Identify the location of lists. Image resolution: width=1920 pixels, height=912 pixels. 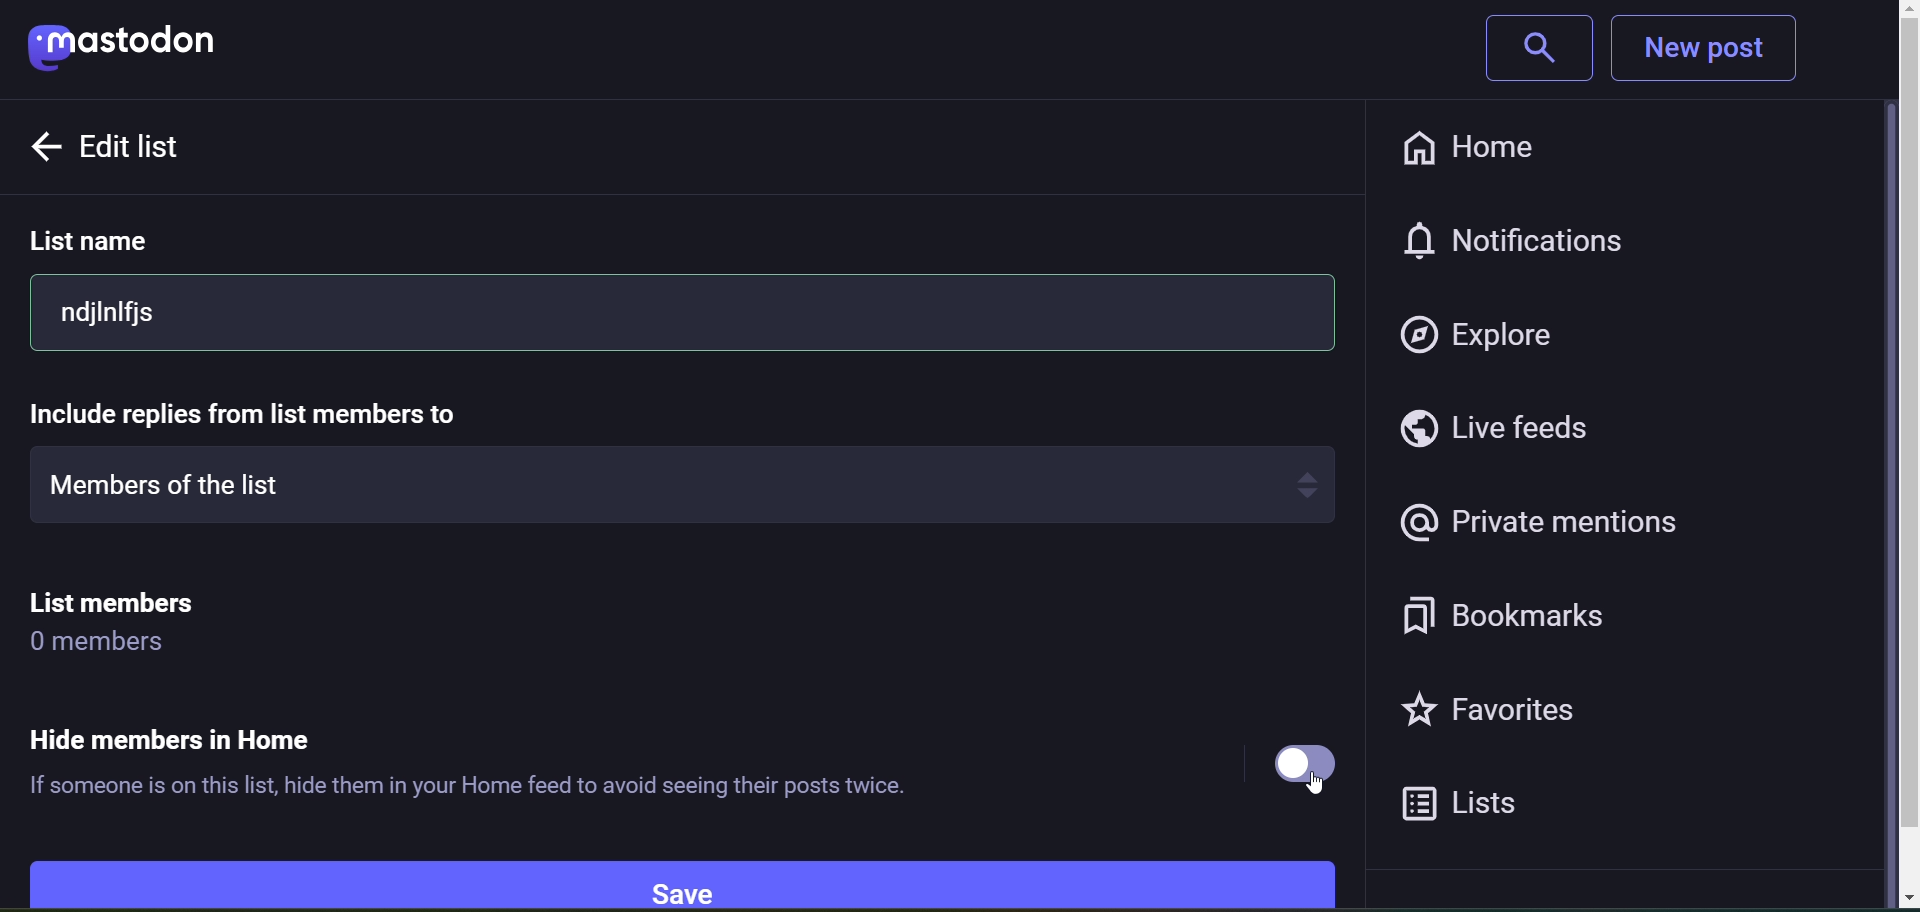
(1486, 806).